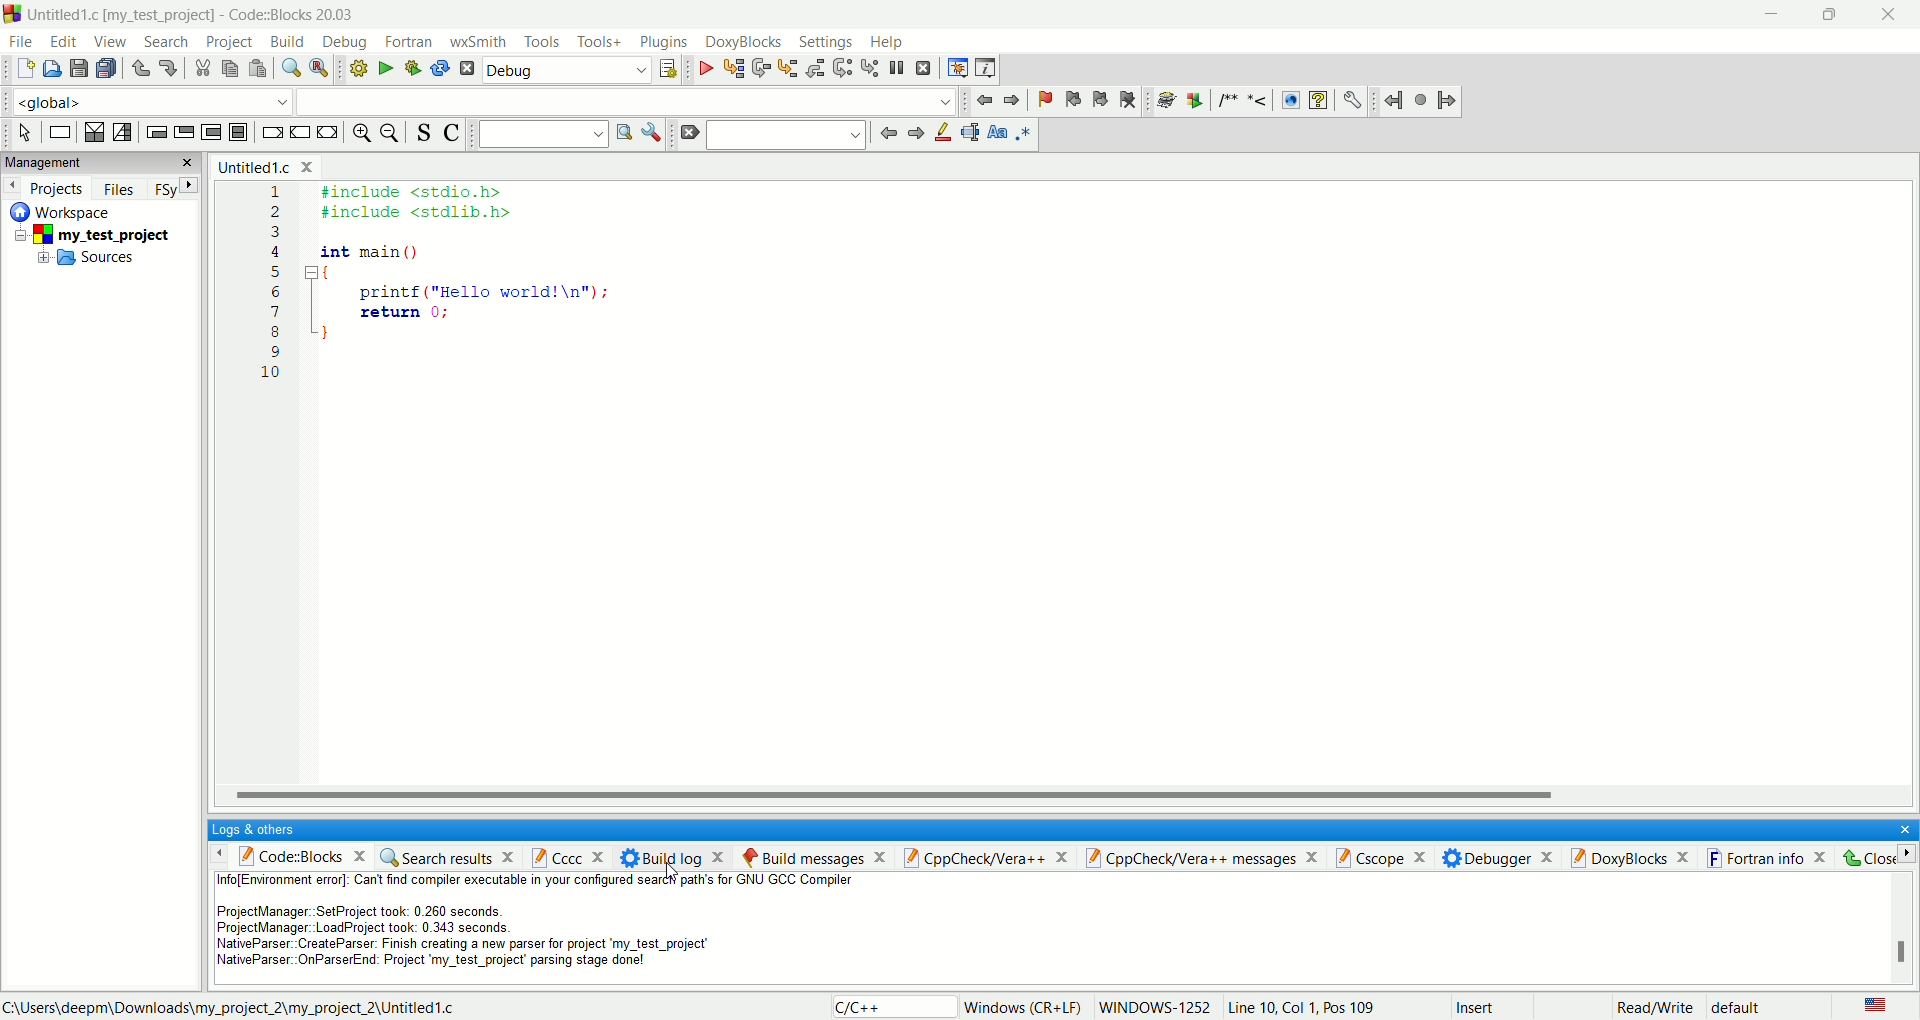  I want to click on toggle bookmark, so click(1041, 100).